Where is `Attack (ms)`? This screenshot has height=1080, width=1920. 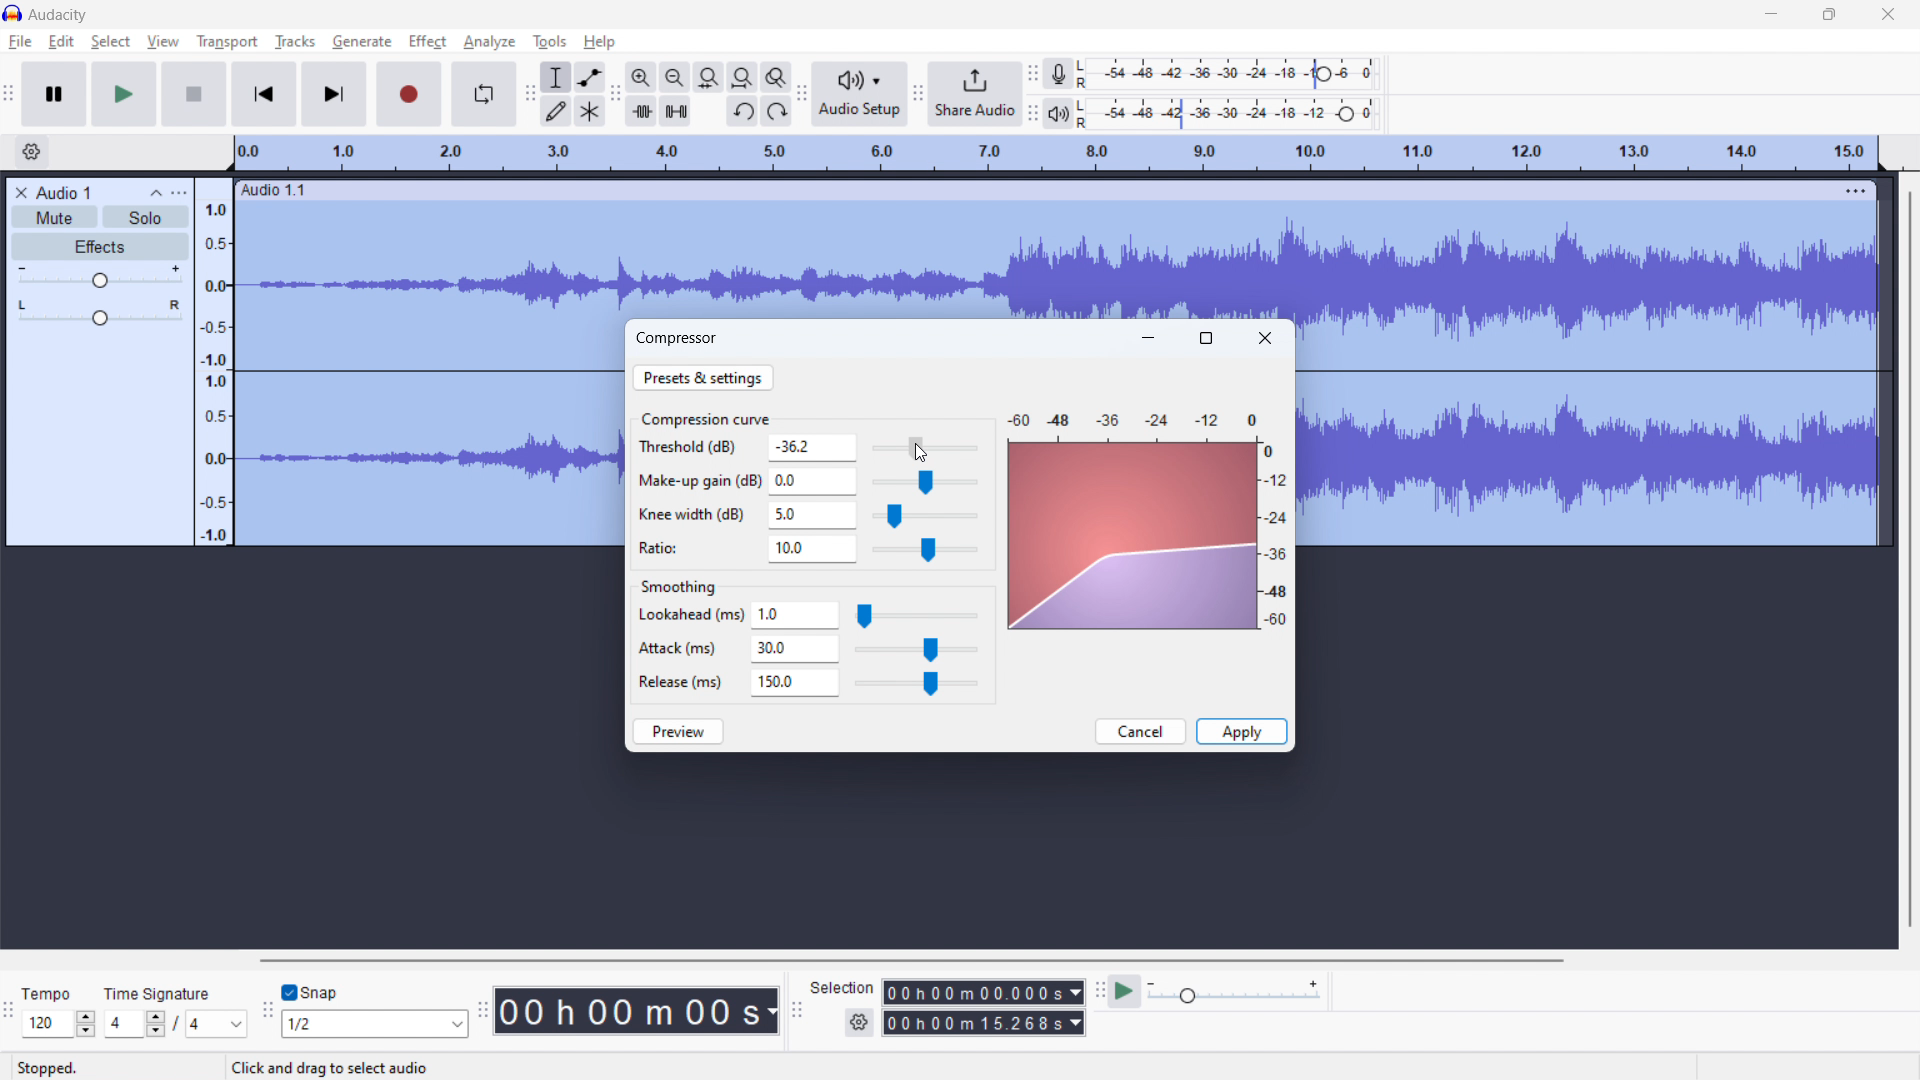
Attack (ms) is located at coordinates (682, 644).